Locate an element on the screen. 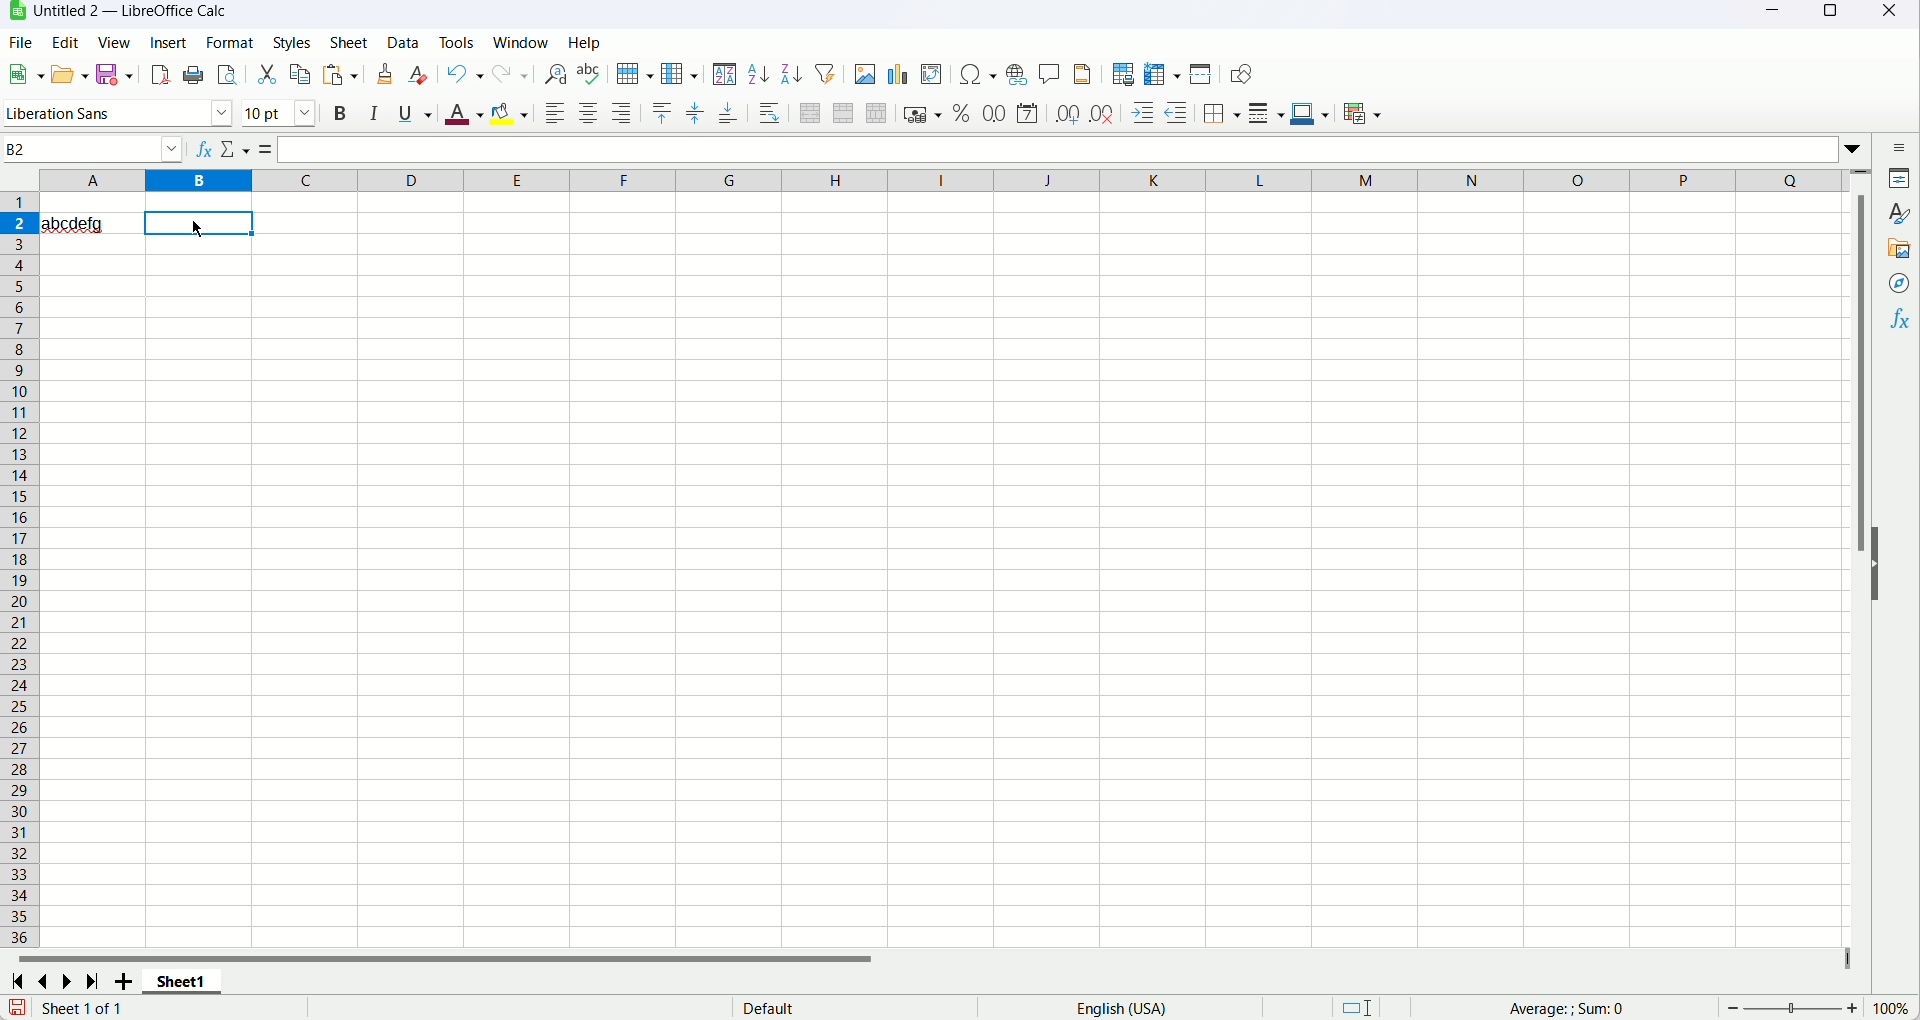 The image size is (1920, 1020). undo is located at coordinates (465, 75).